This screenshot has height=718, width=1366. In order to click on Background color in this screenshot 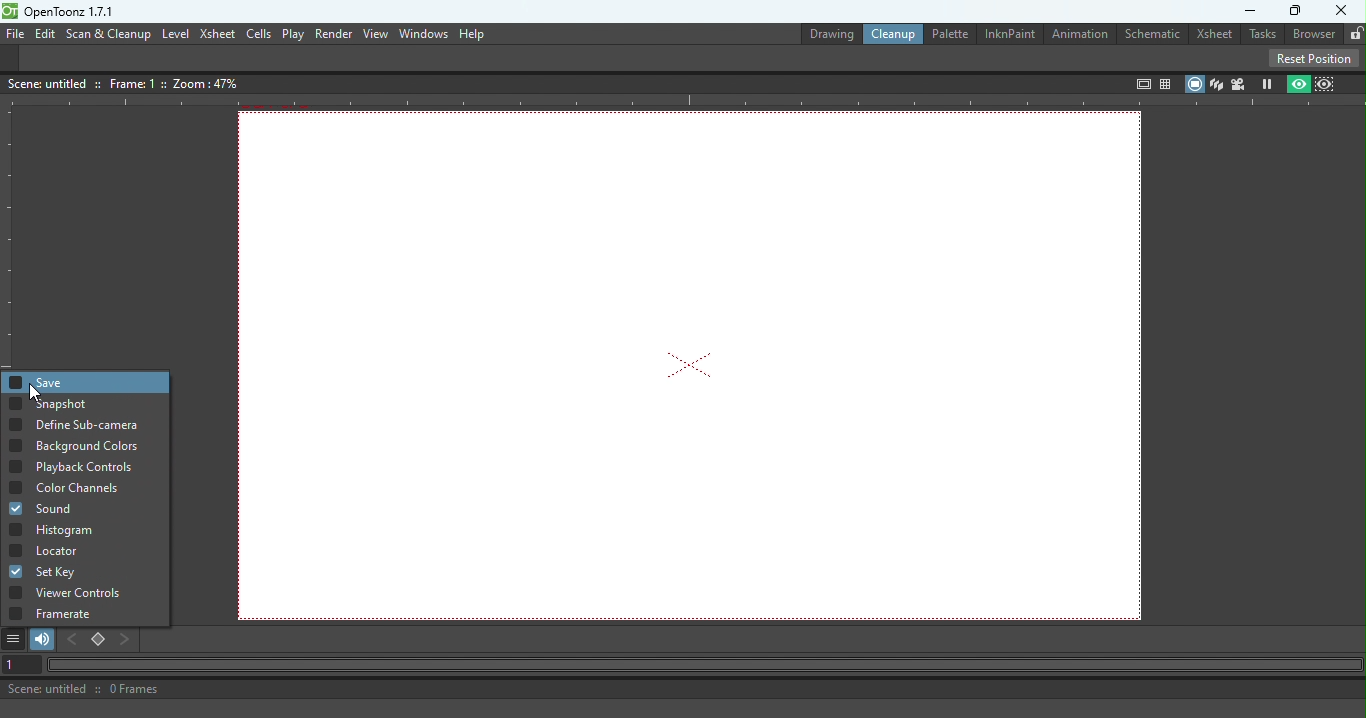, I will do `click(102, 445)`.